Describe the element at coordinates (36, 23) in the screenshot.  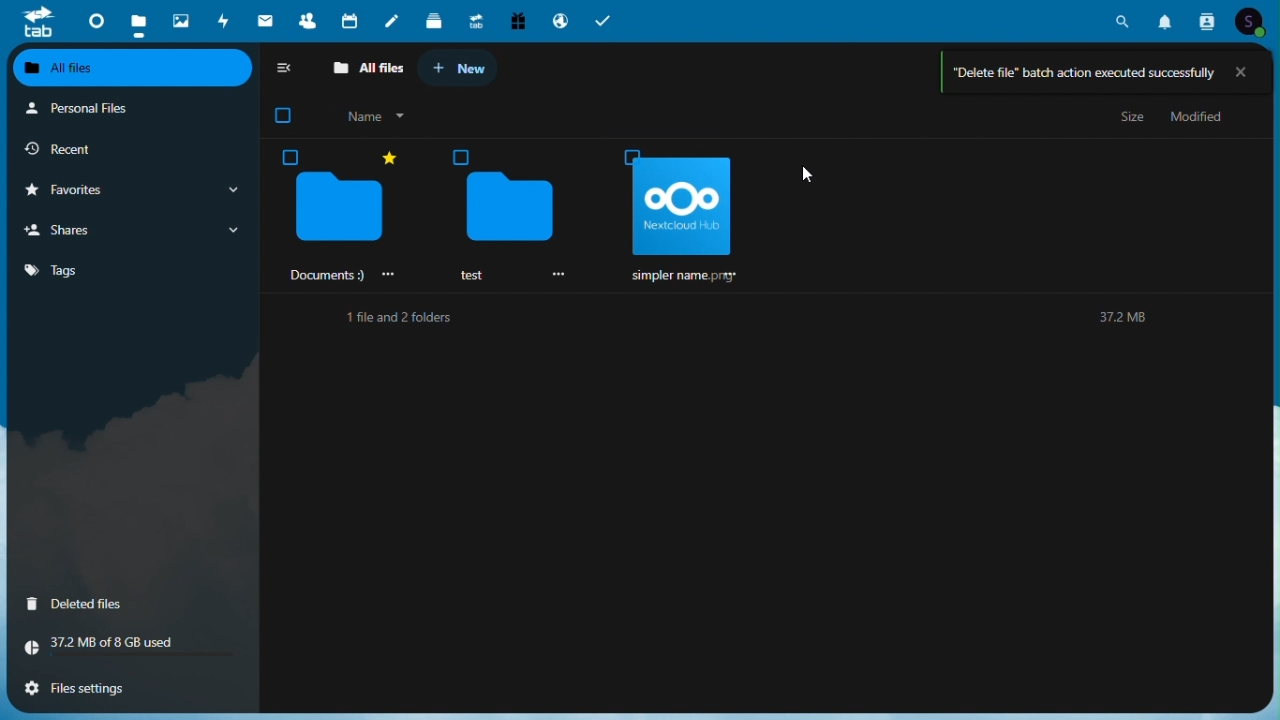
I see `tab` at that location.